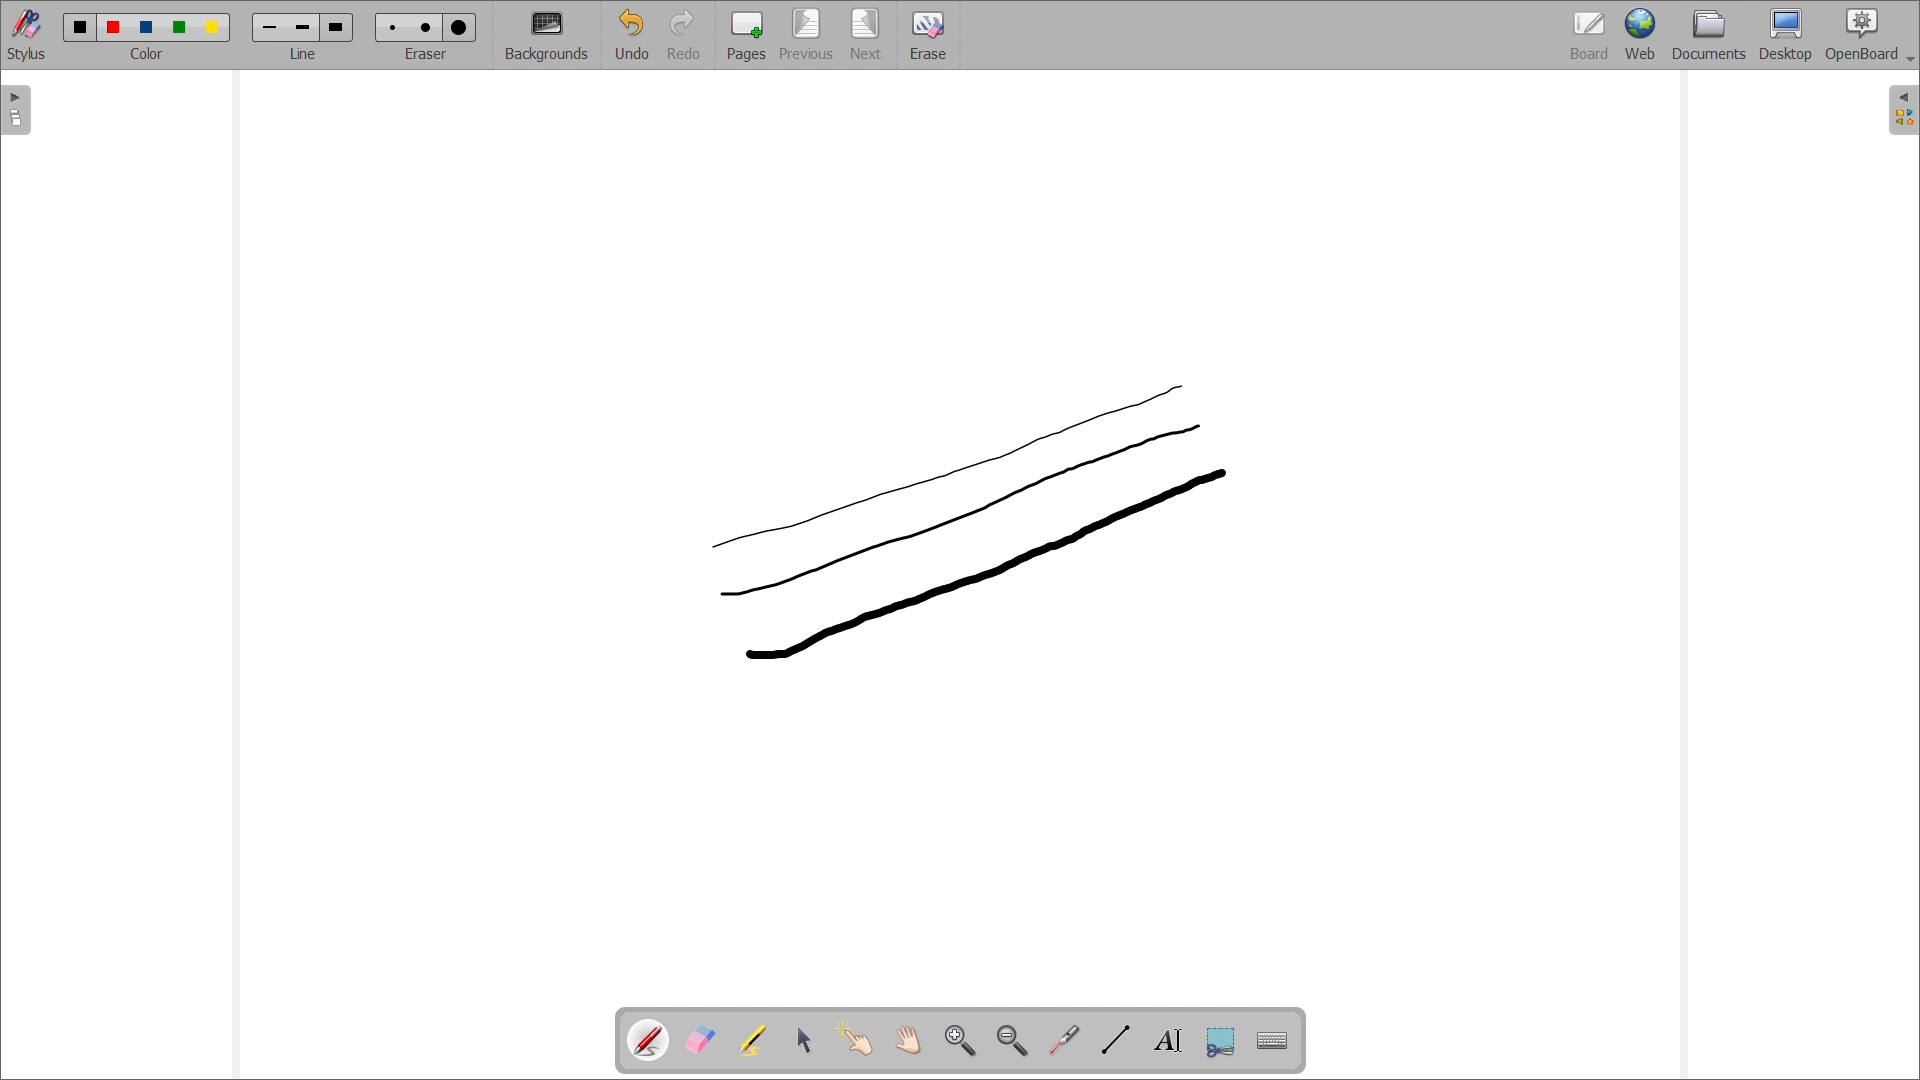  Describe the element at coordinates (961, 1040) in the screenshot. I see `zoom in` at that location.